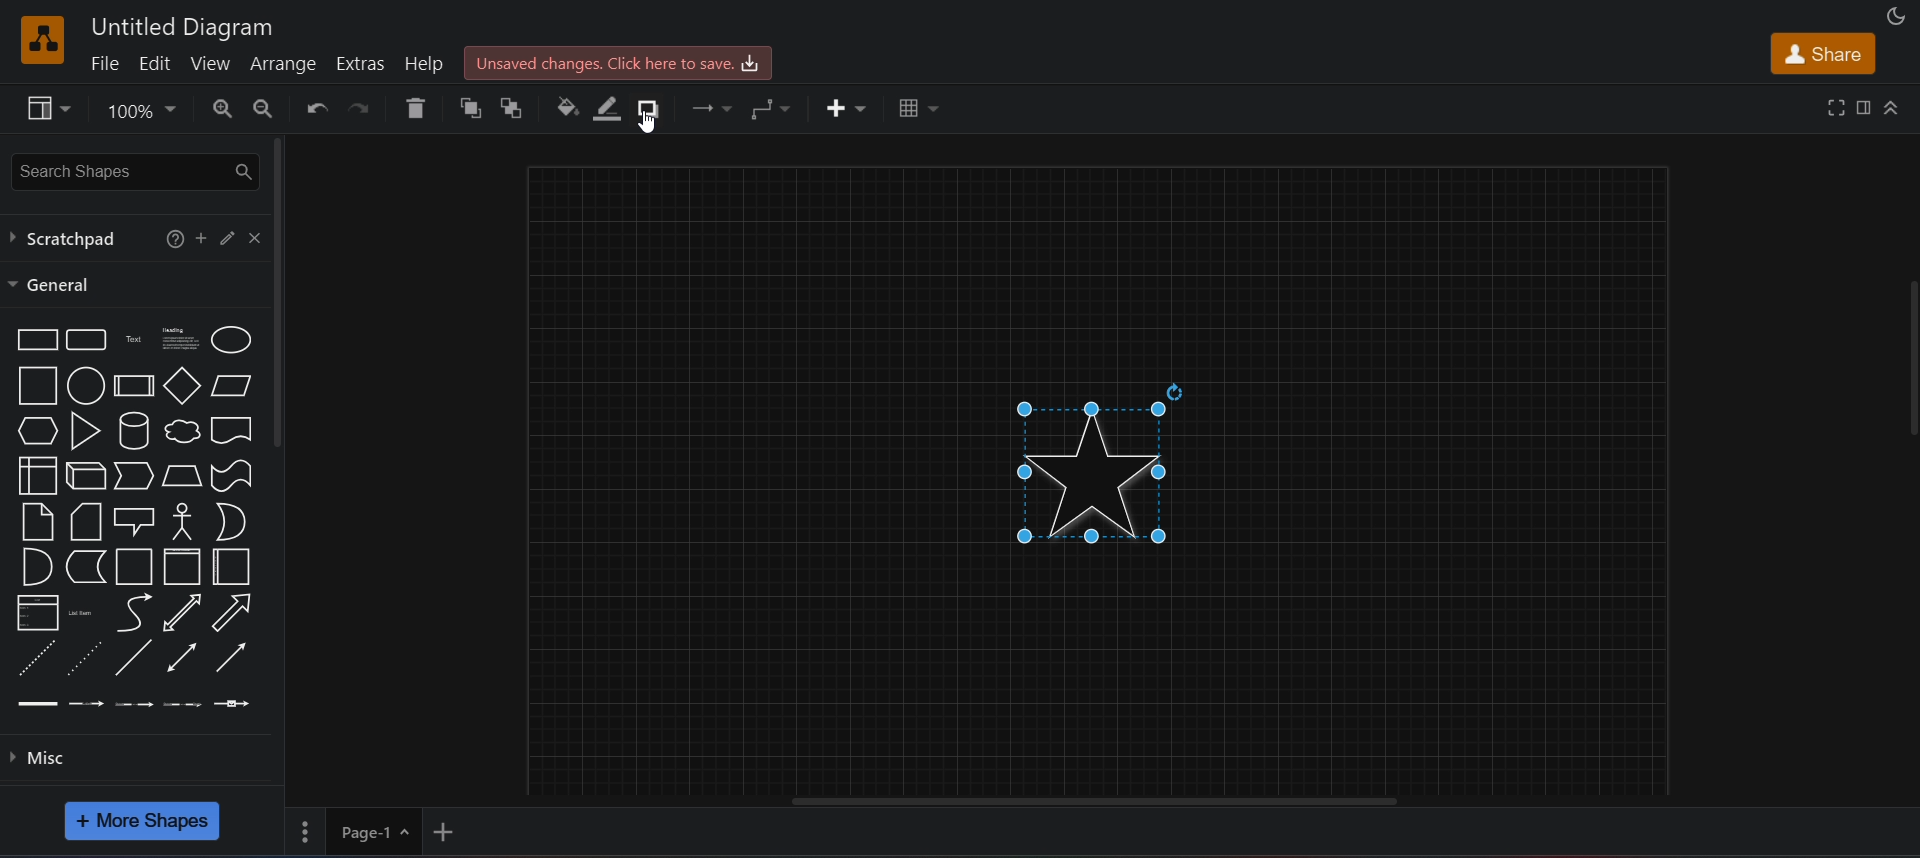  What do you see at coordinates (108, 62) in the screenshot?
I see `file` at bounding box center [108, 62].